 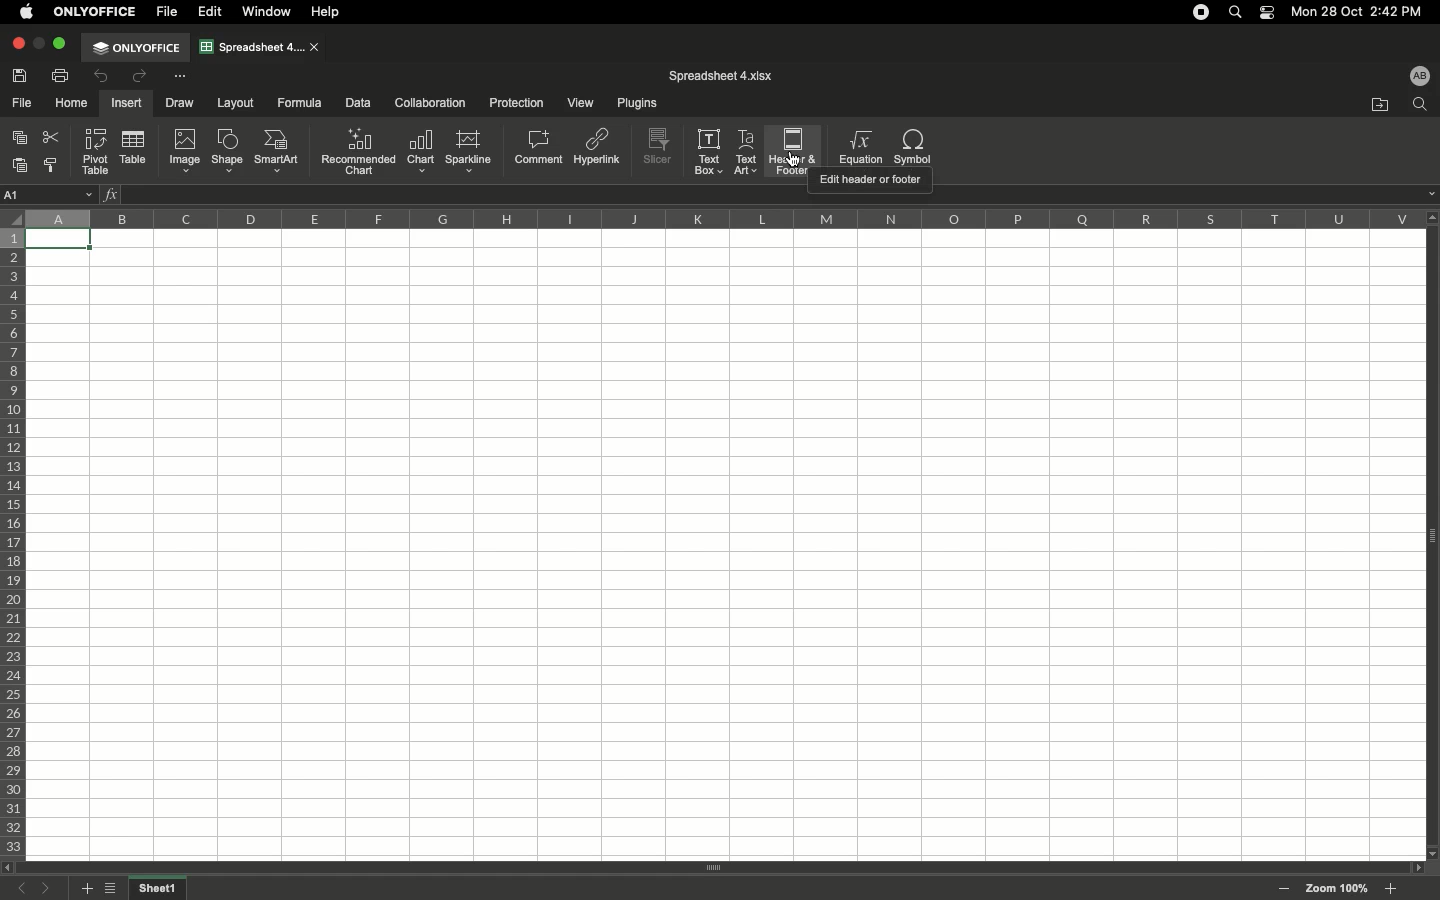 What do you see at coordinates (62, 75) in the screenshot?
I see `Print` at bounding box center [62, 75].